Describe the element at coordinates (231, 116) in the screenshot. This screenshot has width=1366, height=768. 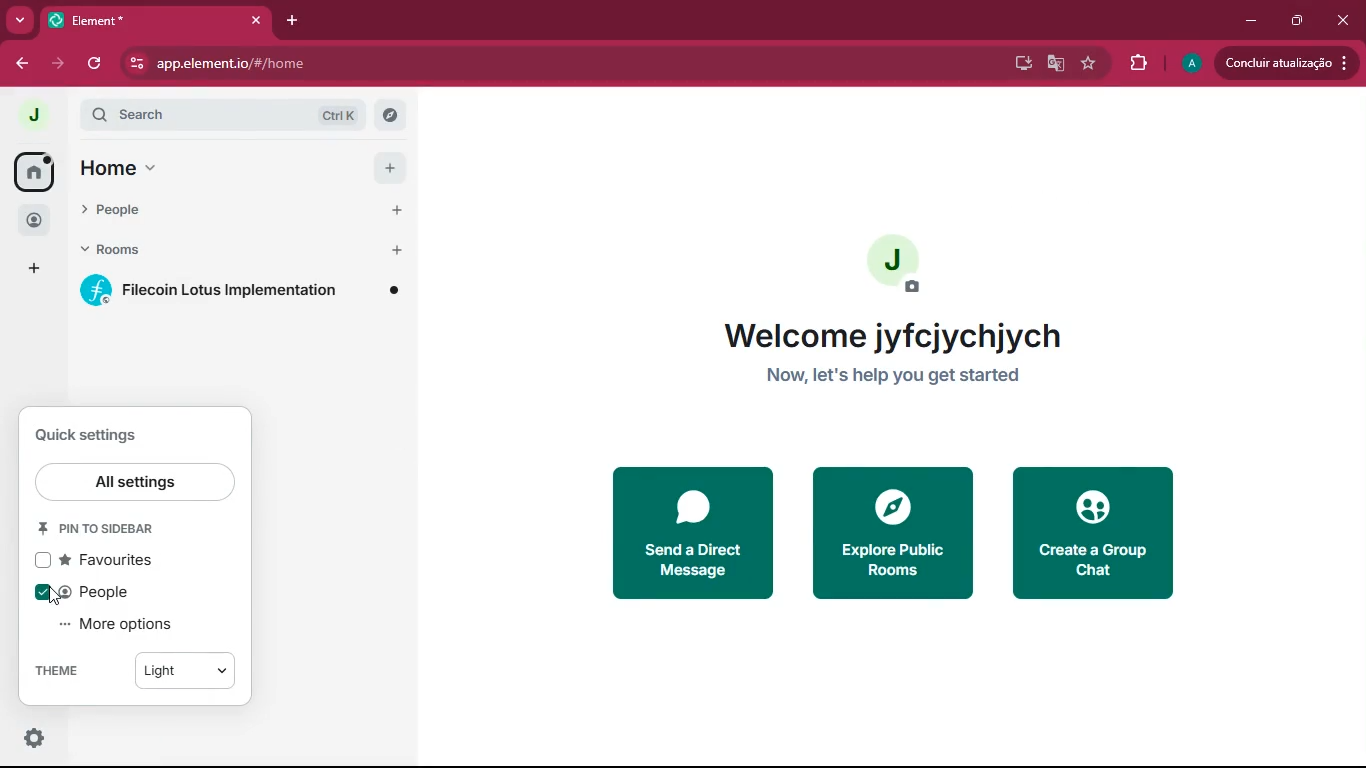
I see `search` at that location.